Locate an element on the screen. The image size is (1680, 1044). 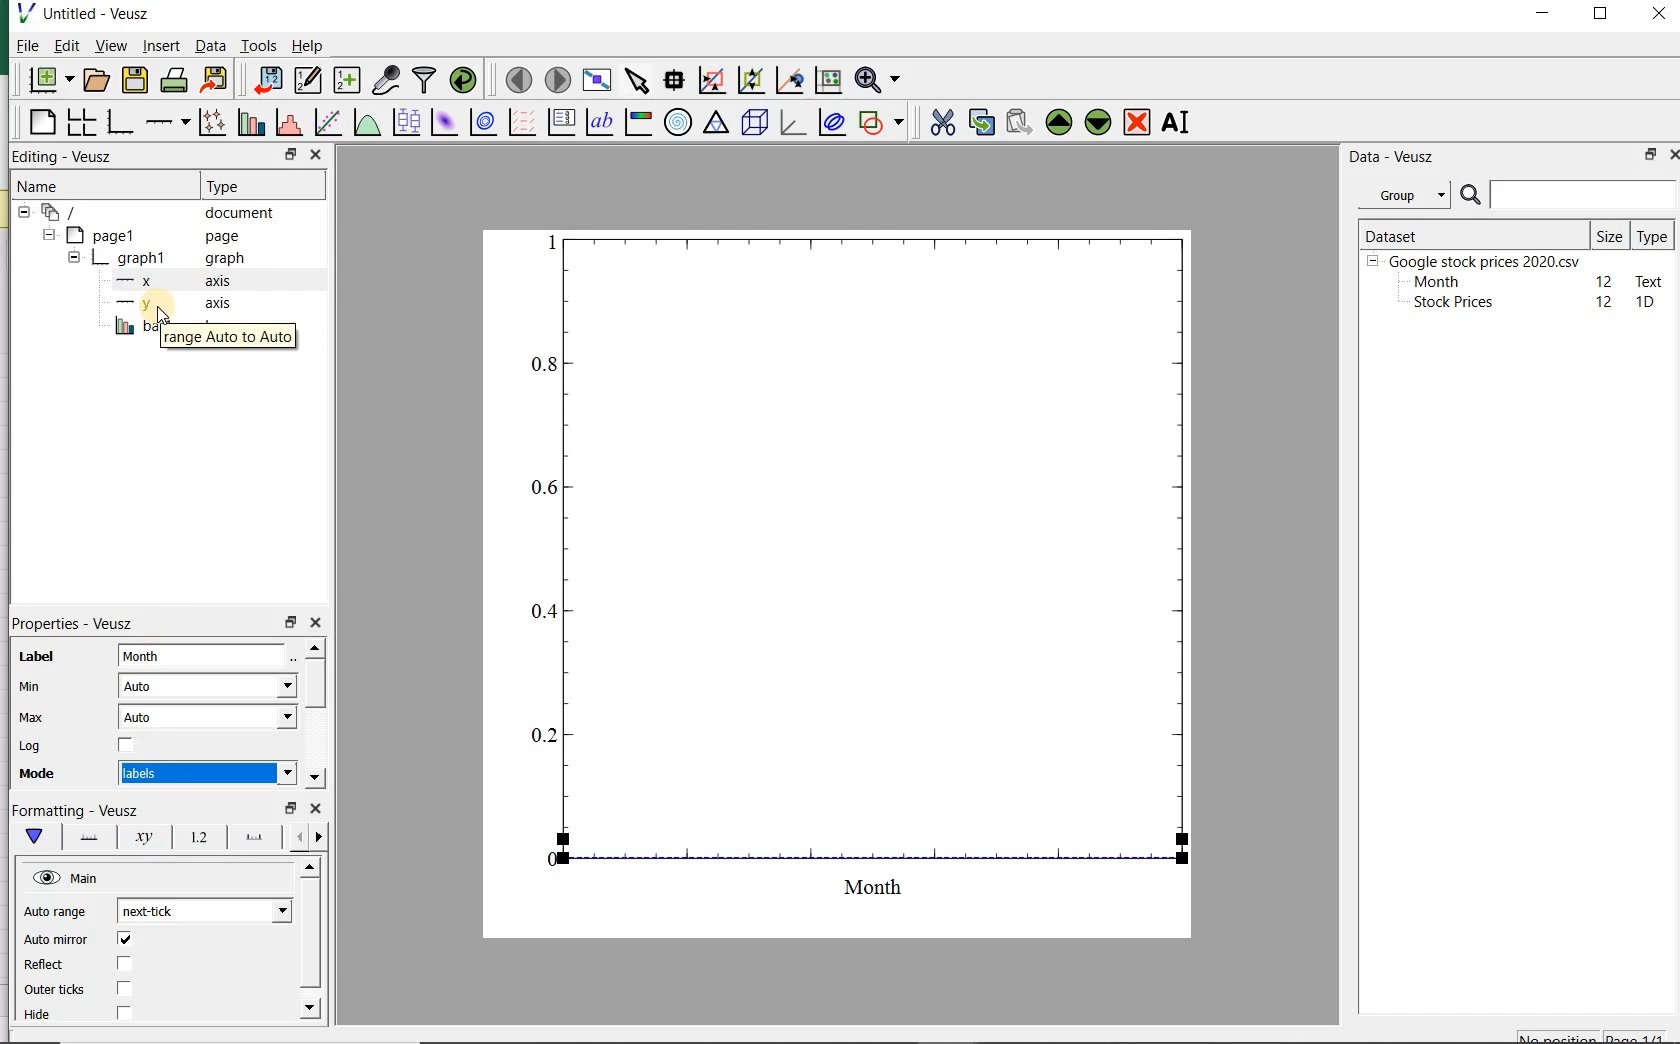
view is located at coordinates (111, 47).